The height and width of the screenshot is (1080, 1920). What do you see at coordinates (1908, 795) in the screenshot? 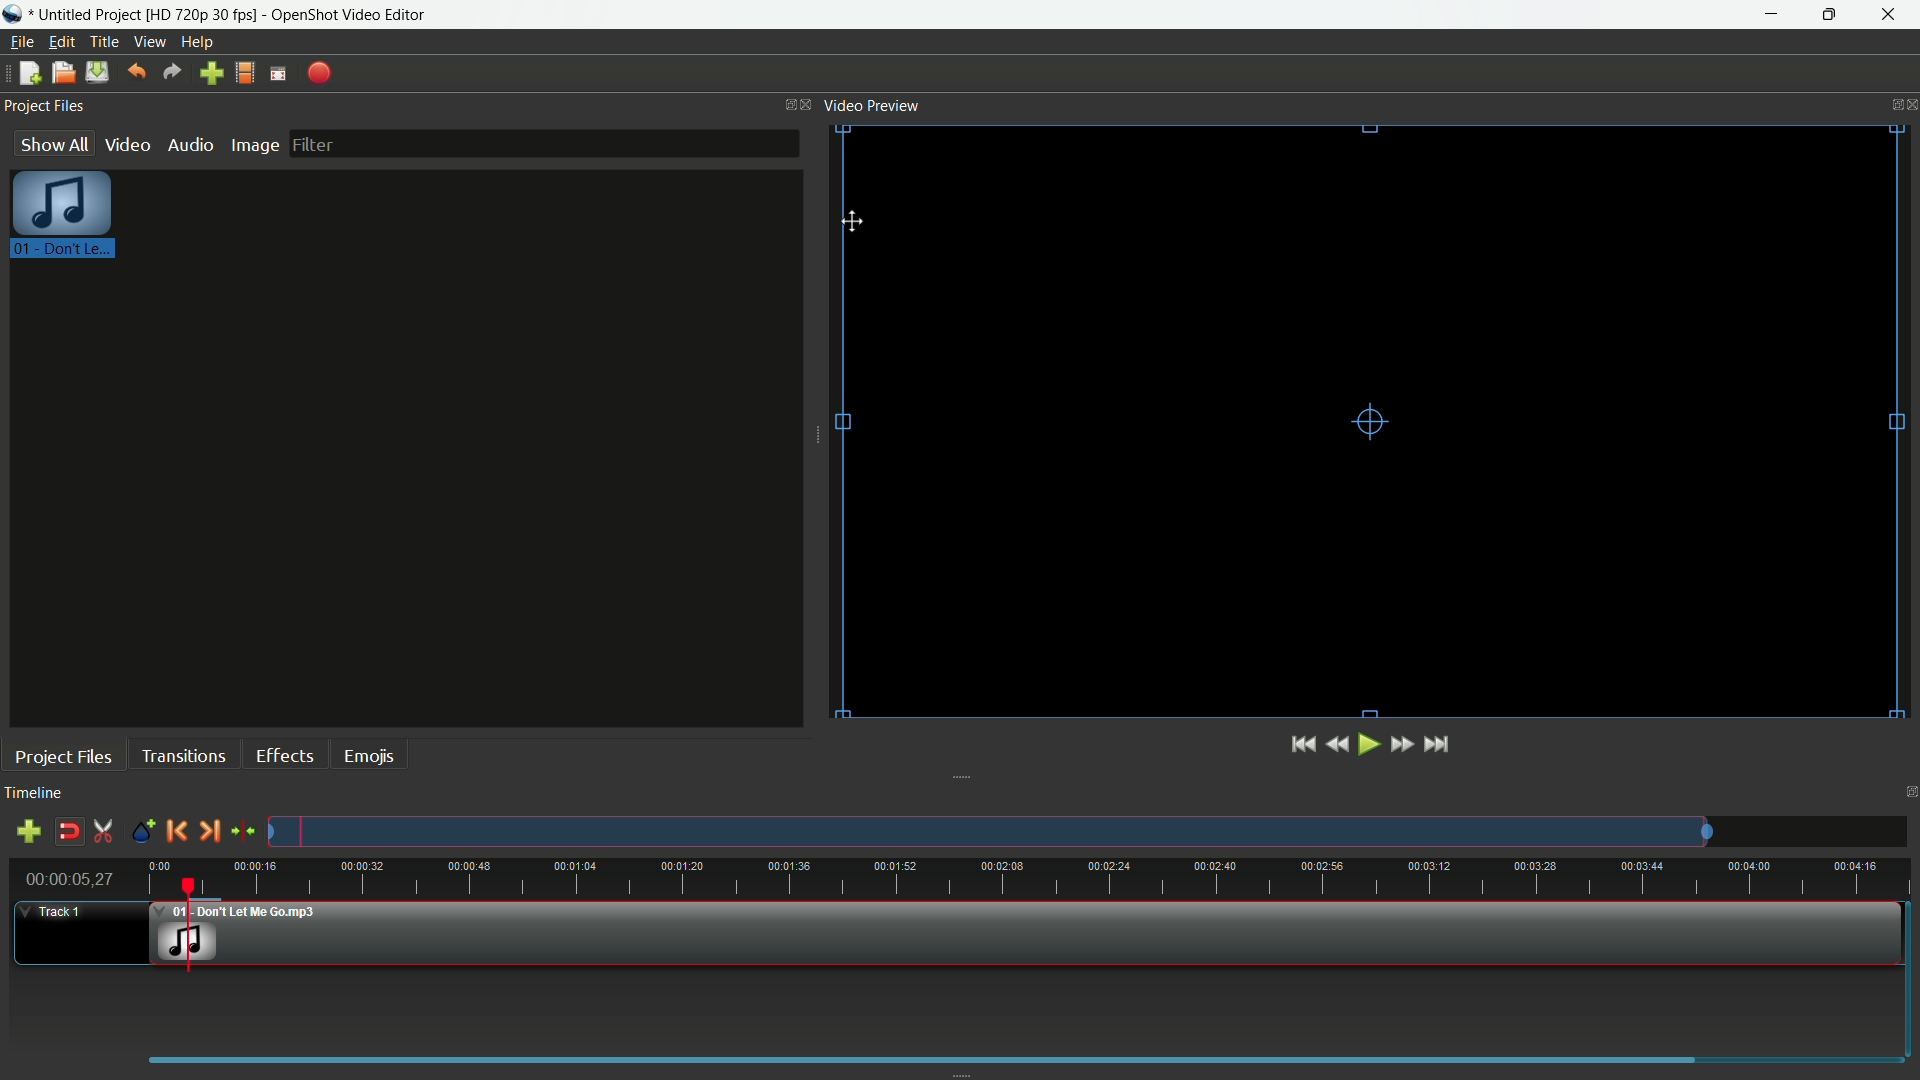
I see `close timeline` at bounding box center [1908, 795].